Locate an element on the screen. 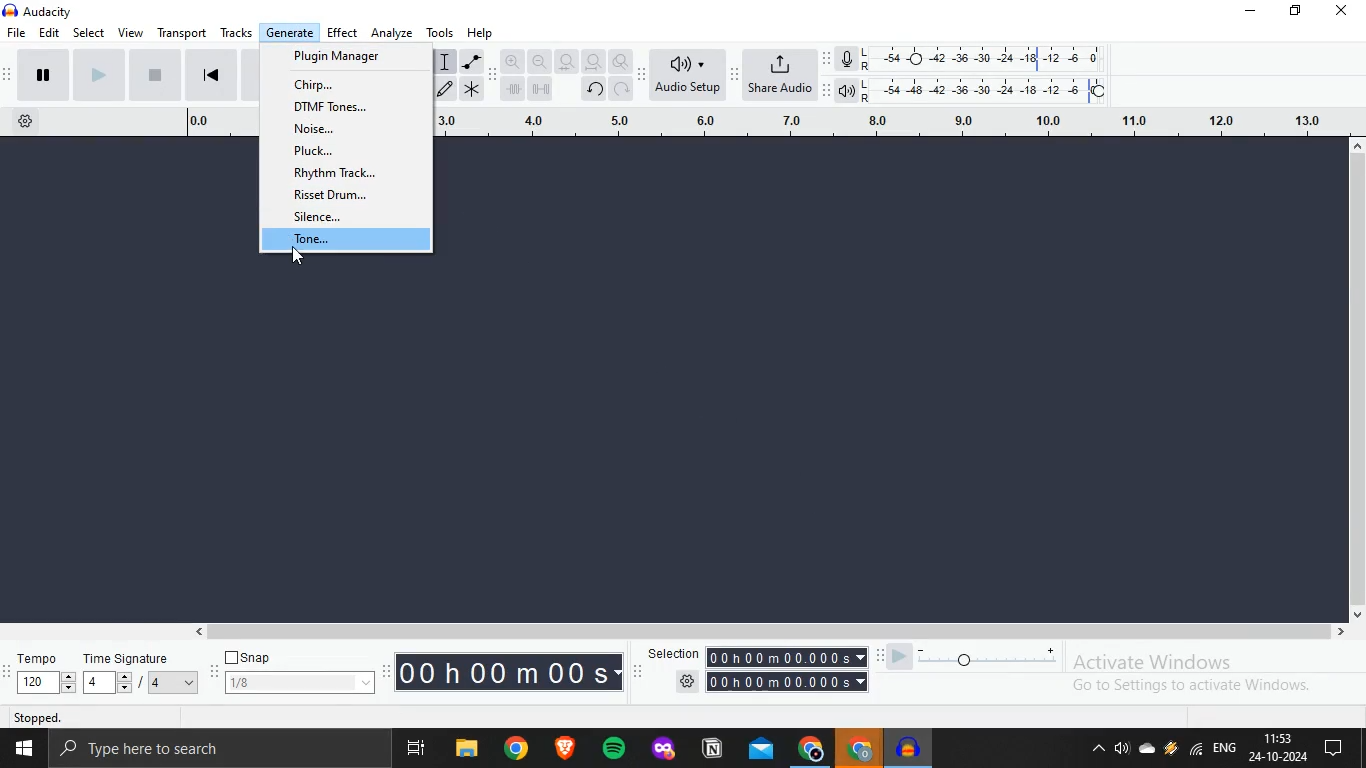 The width and height of the screenshot is (1366, 768). File is located at coordinates (17, 33).